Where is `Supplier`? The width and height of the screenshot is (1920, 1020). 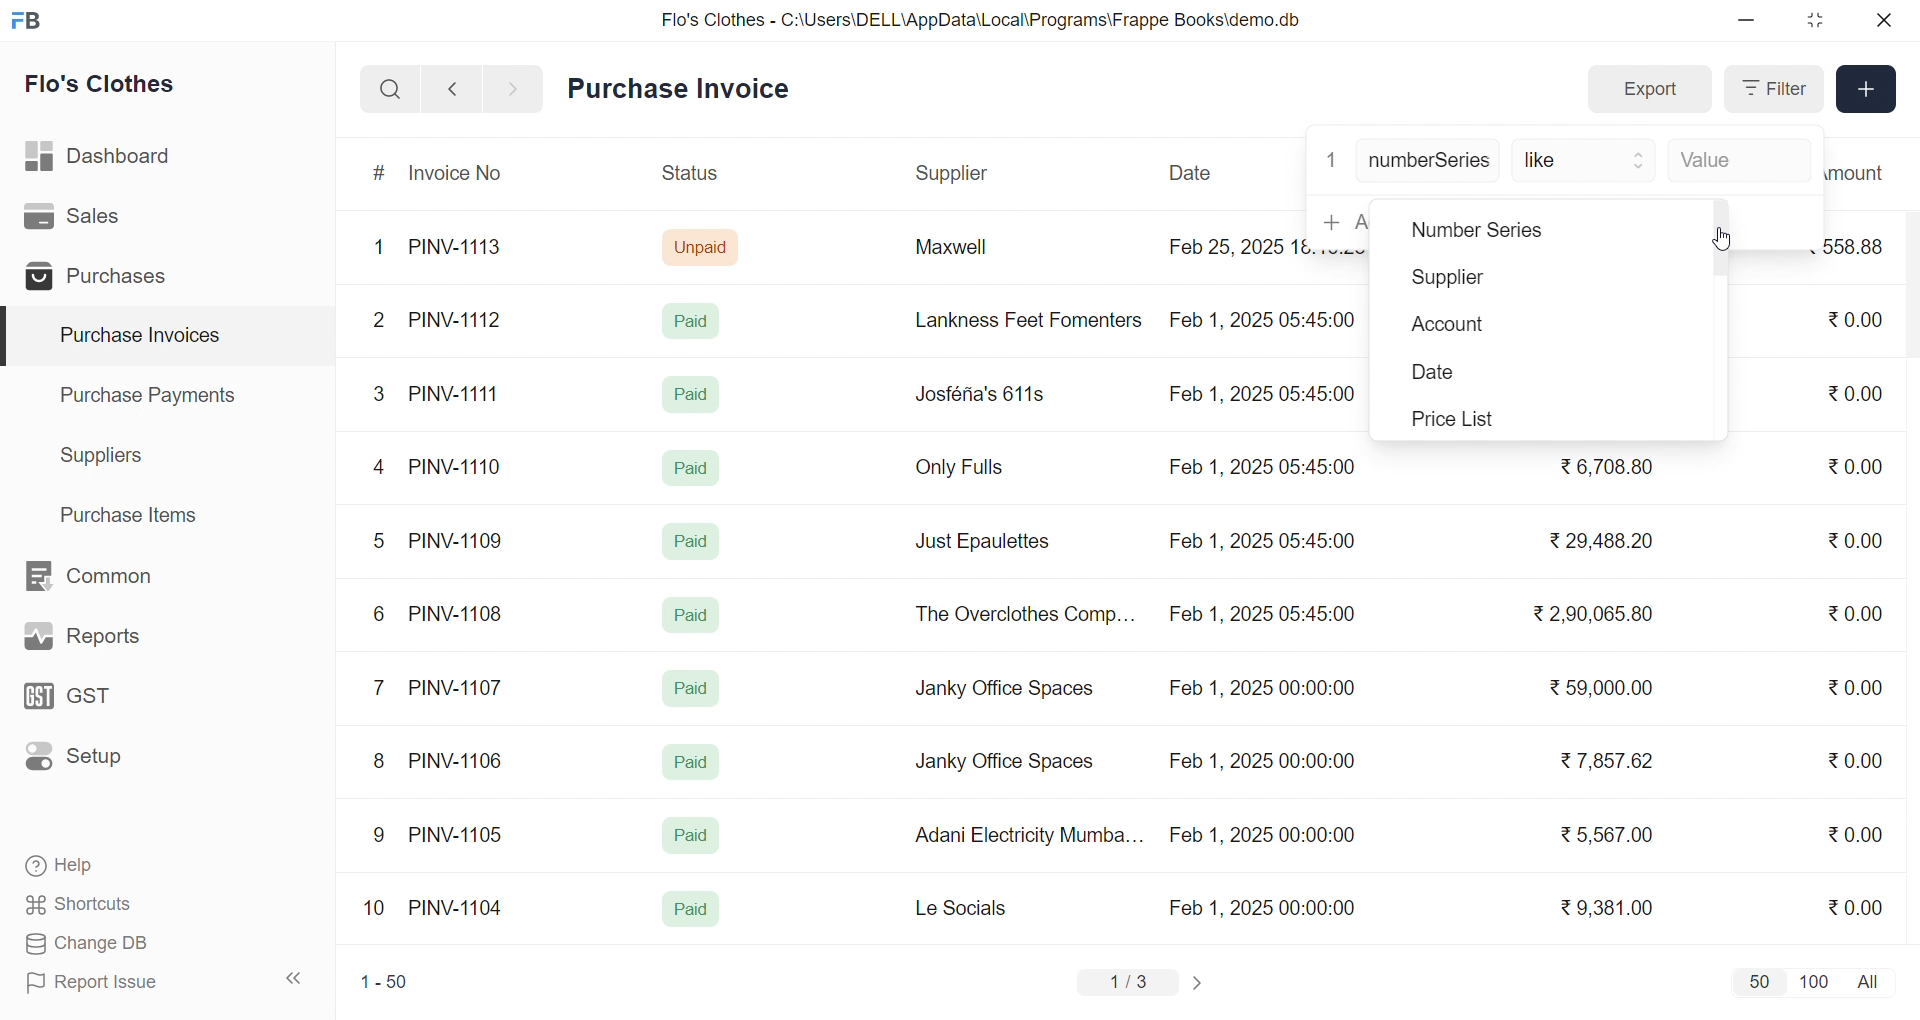
Supplier is located at coordinates (955, 174).